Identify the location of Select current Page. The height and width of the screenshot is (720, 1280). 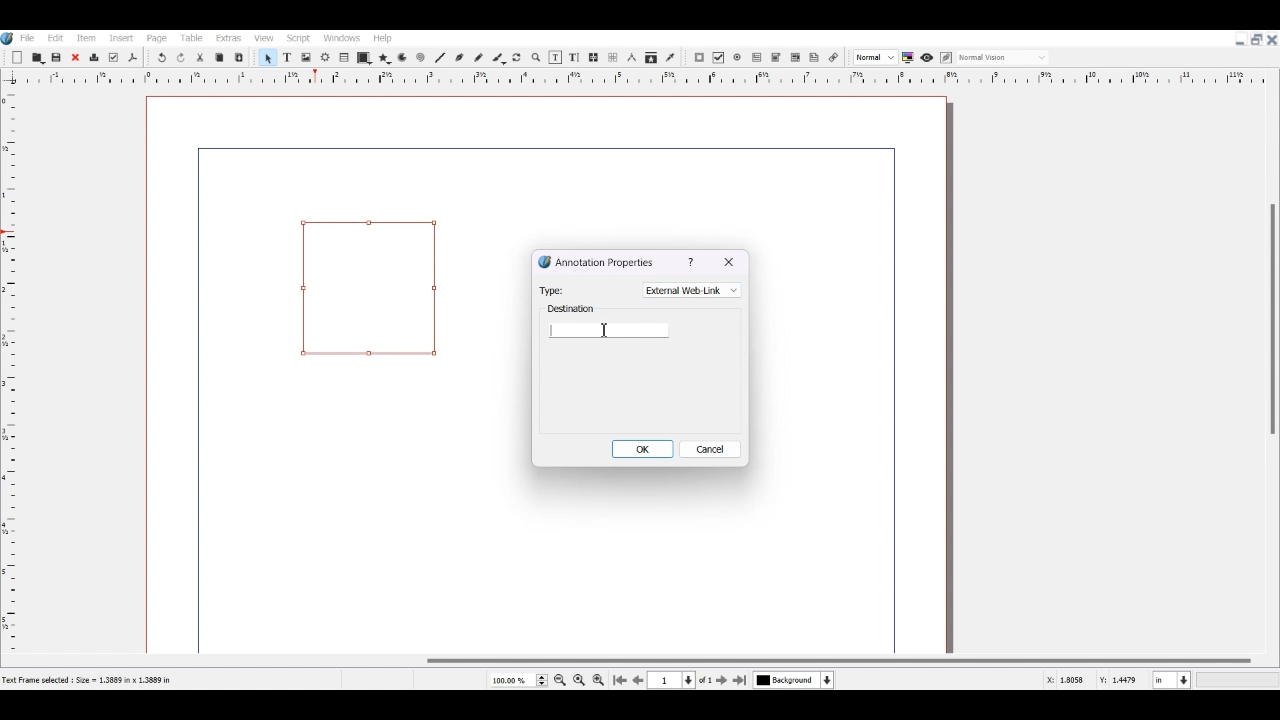
(684, 680).